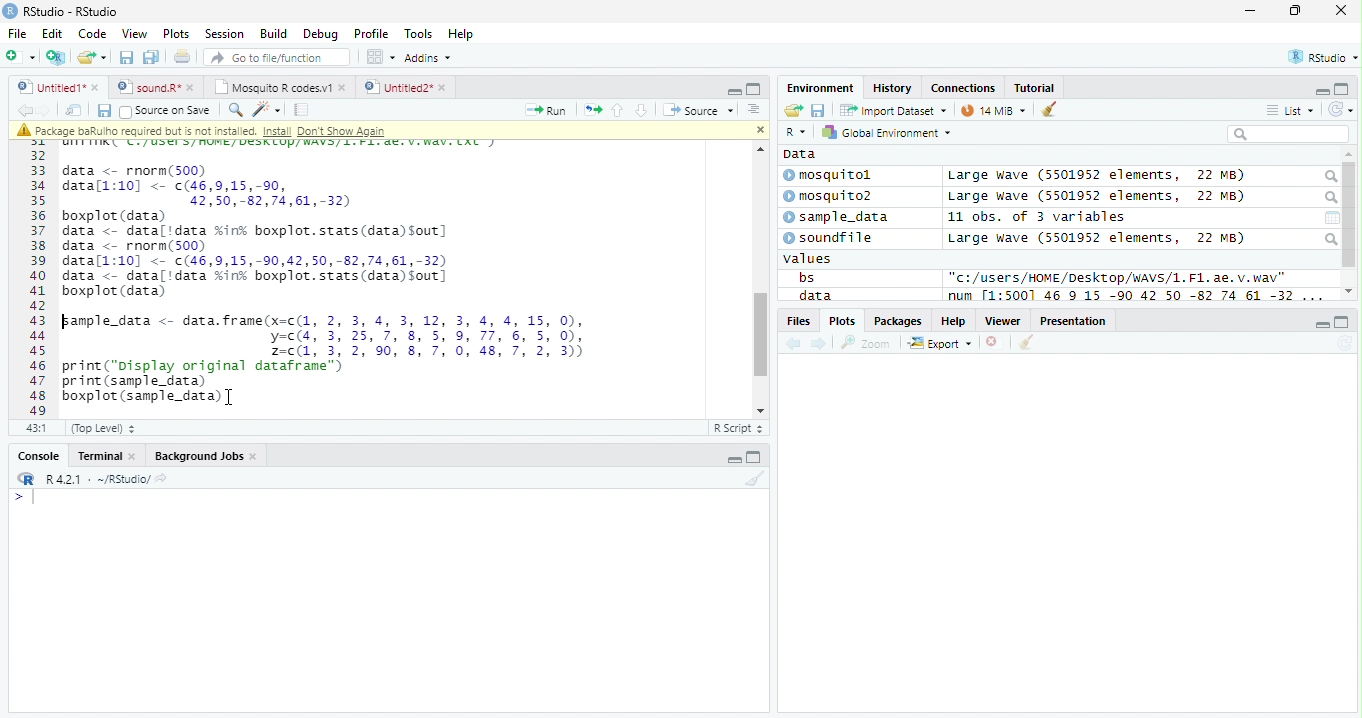 The height and width of the screenshot is (718, 1362). I want to click on 11 obs. of 3 variables, so click(1037, 217).